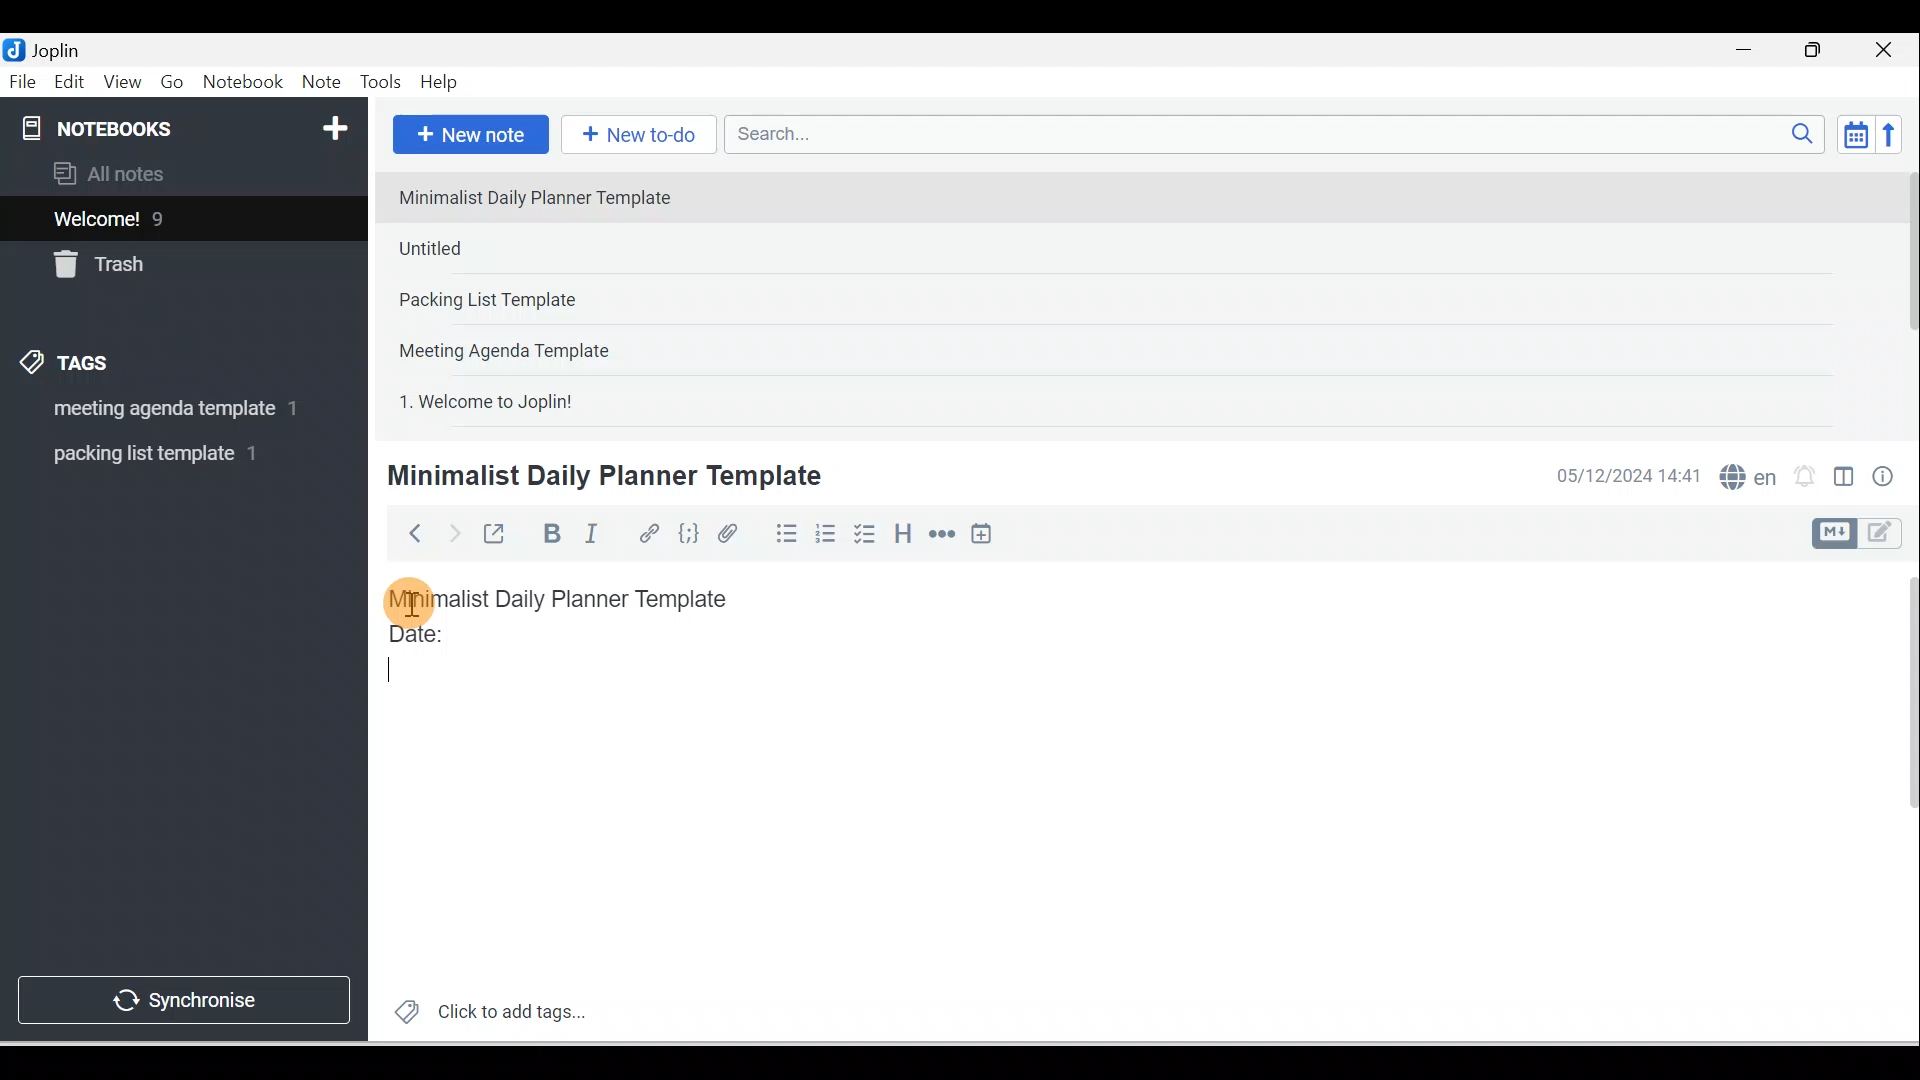  I want to click on Minimalist Daily Planner Template, so click(601, 476).